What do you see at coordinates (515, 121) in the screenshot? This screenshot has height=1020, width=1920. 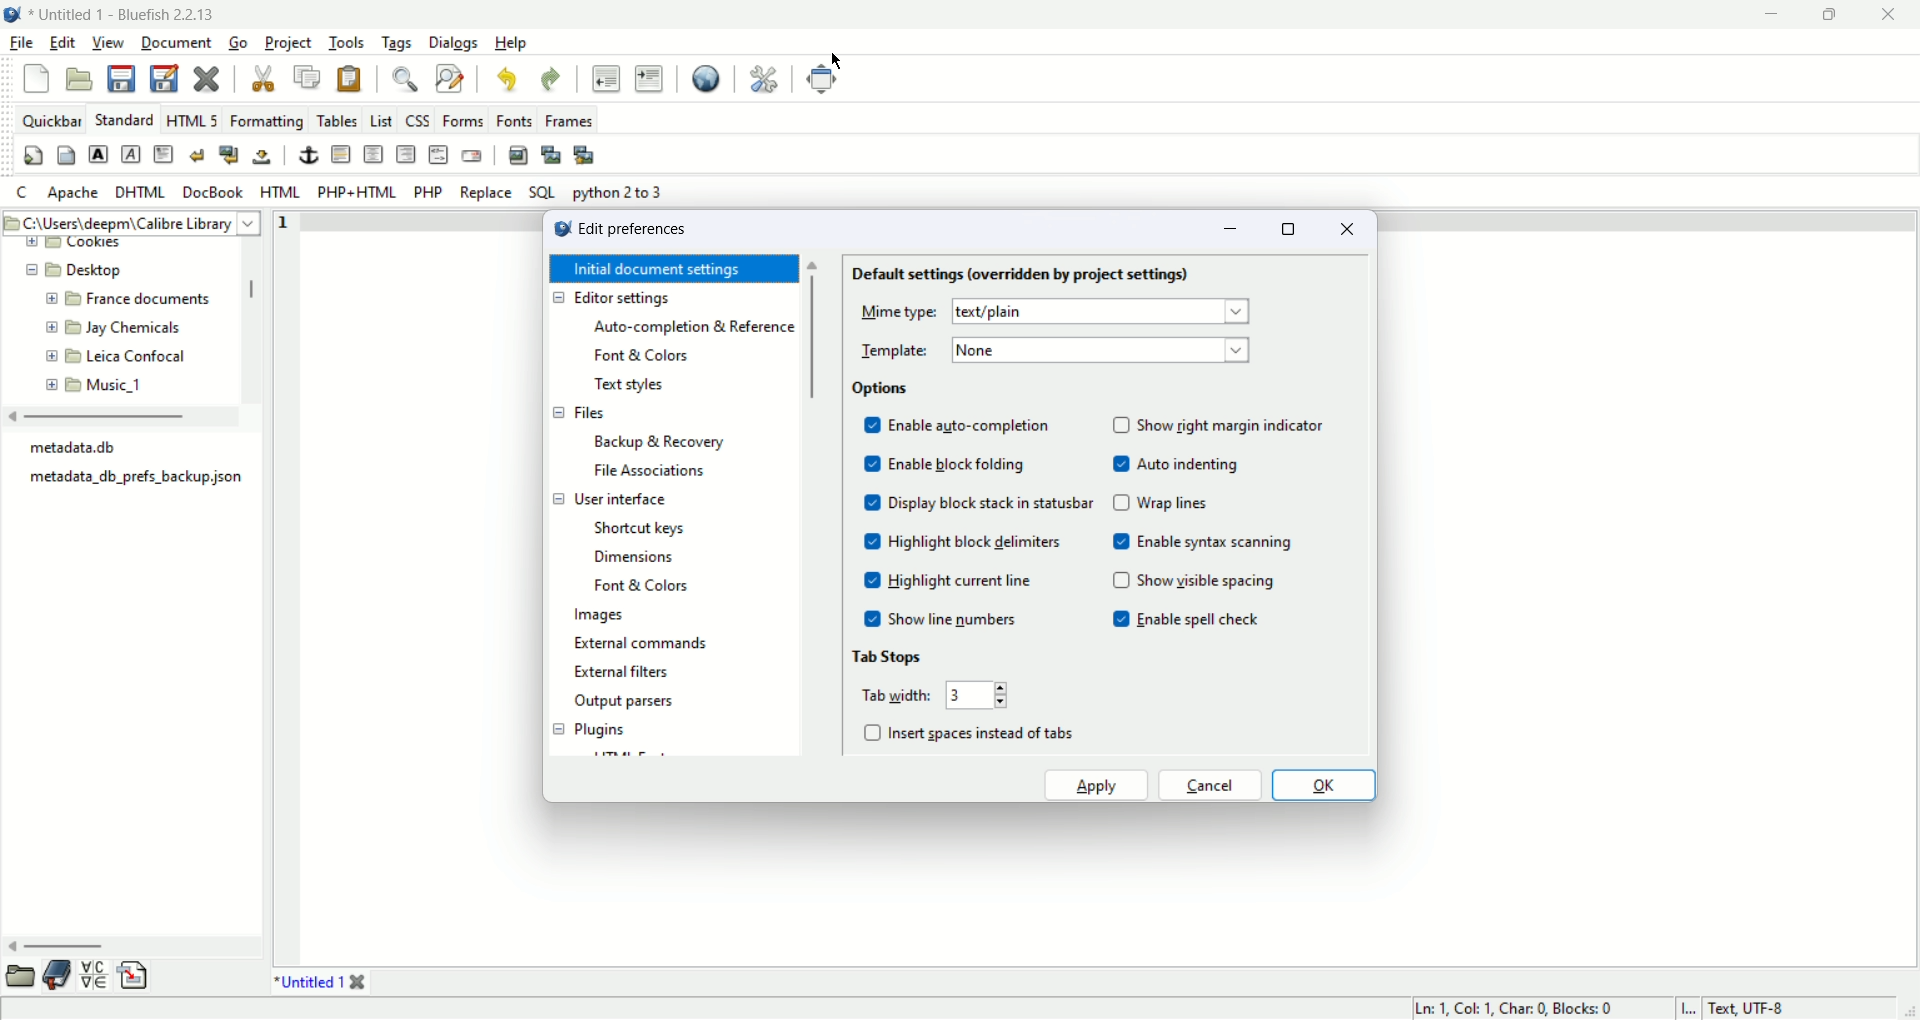 I see `Fonts` at bounding box center [515, 121].